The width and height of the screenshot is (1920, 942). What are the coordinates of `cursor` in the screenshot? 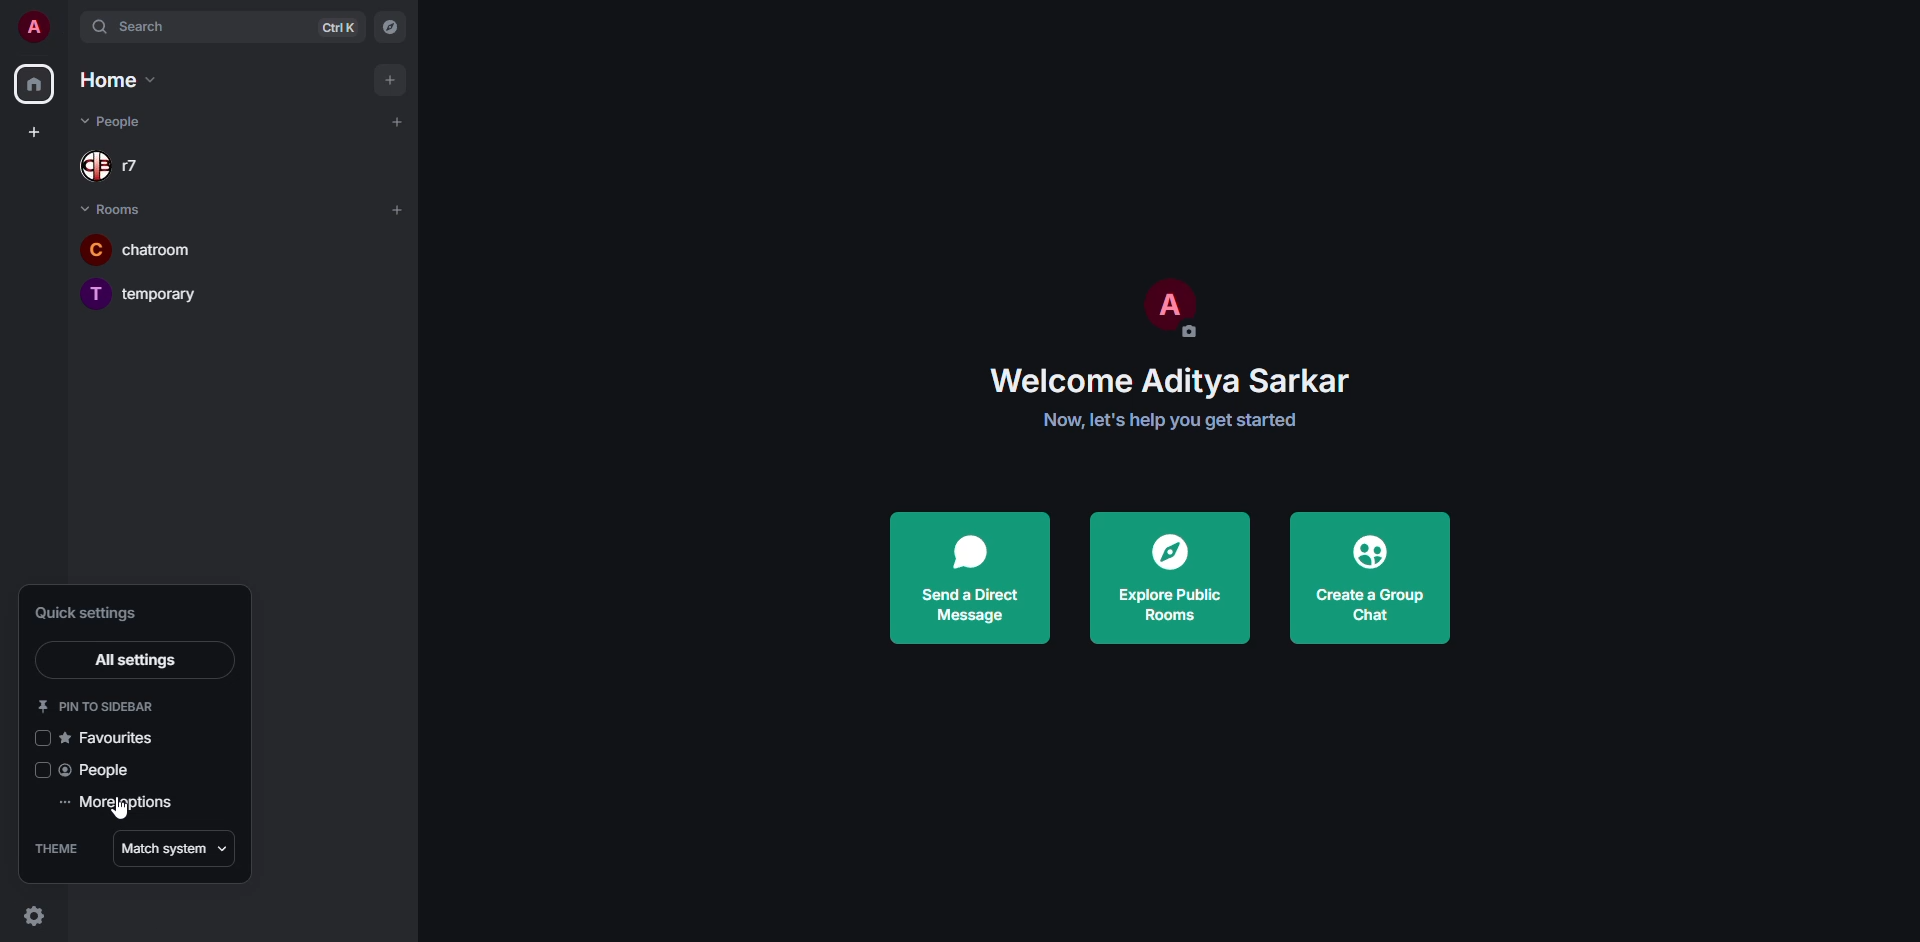 It's located at (120, 812).